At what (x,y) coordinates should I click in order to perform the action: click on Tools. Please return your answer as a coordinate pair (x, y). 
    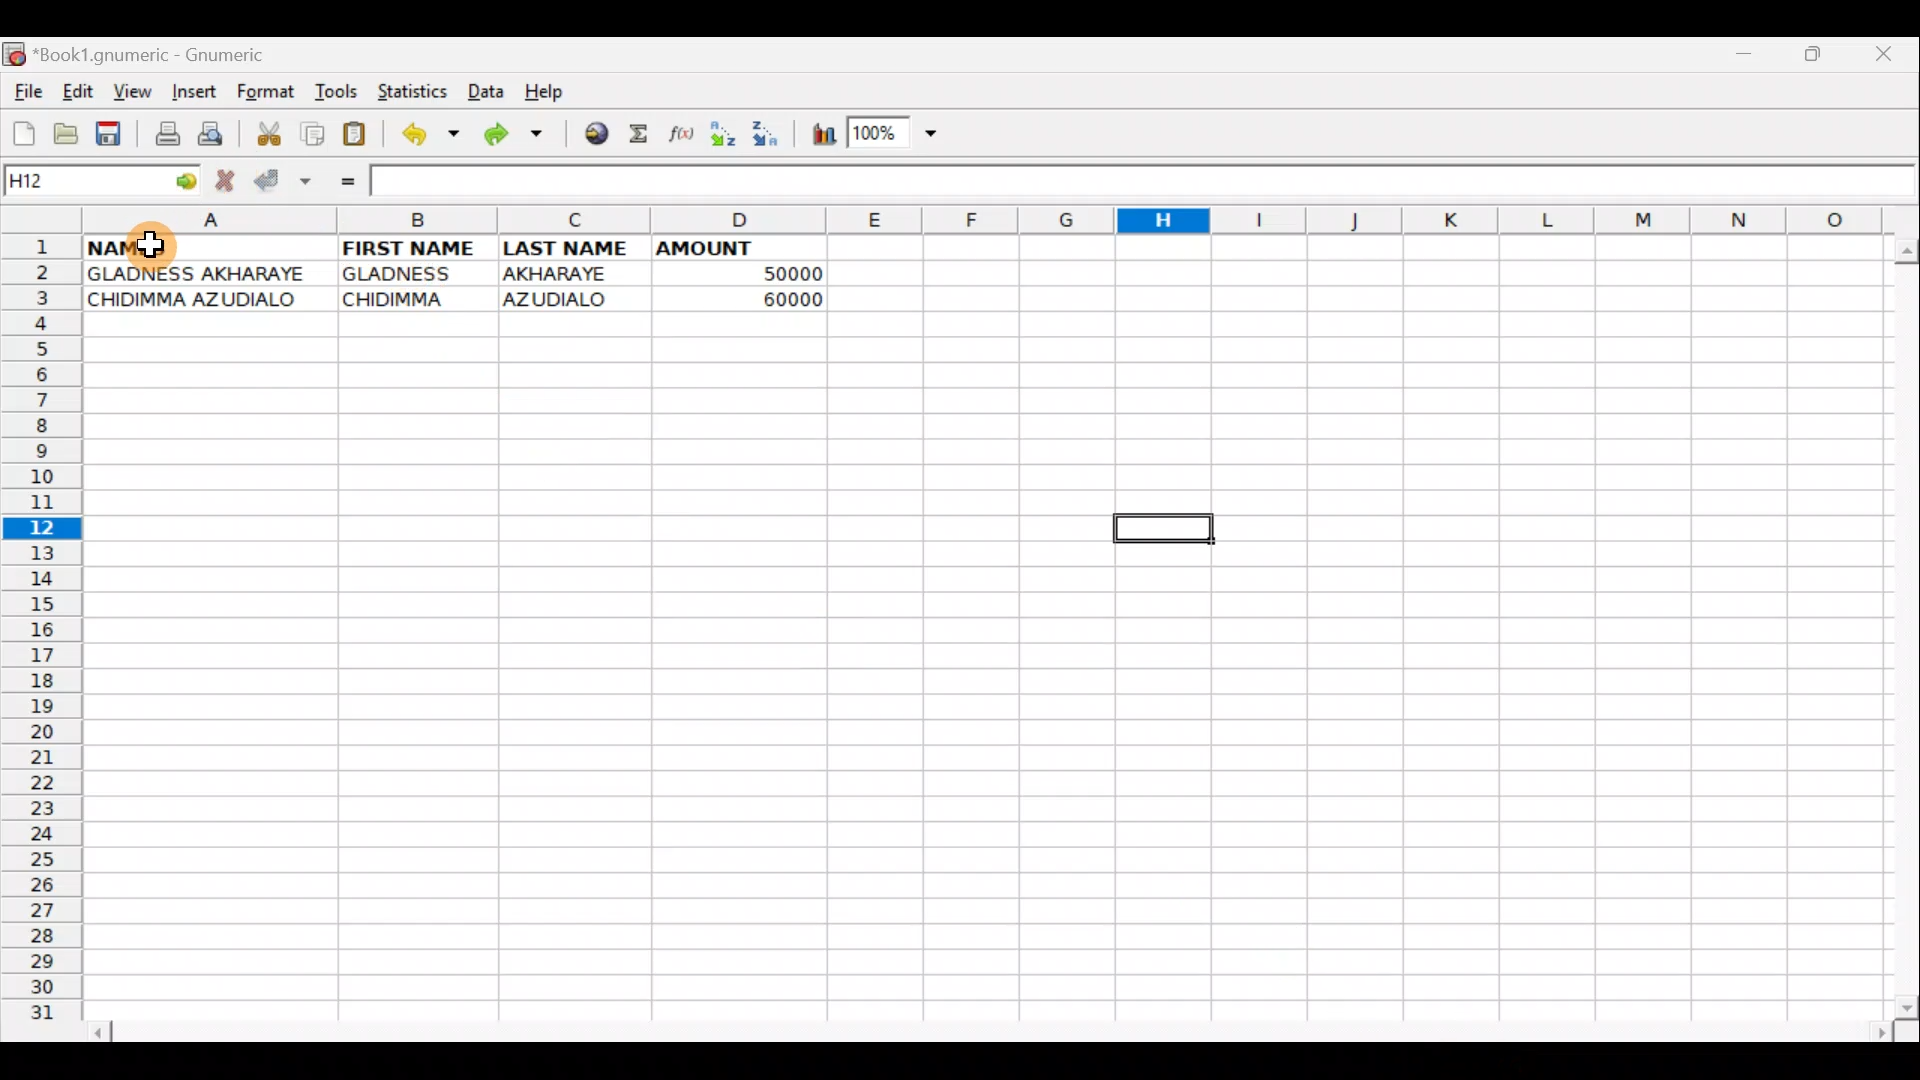
    Looking at the image, I should click on (340, 93).